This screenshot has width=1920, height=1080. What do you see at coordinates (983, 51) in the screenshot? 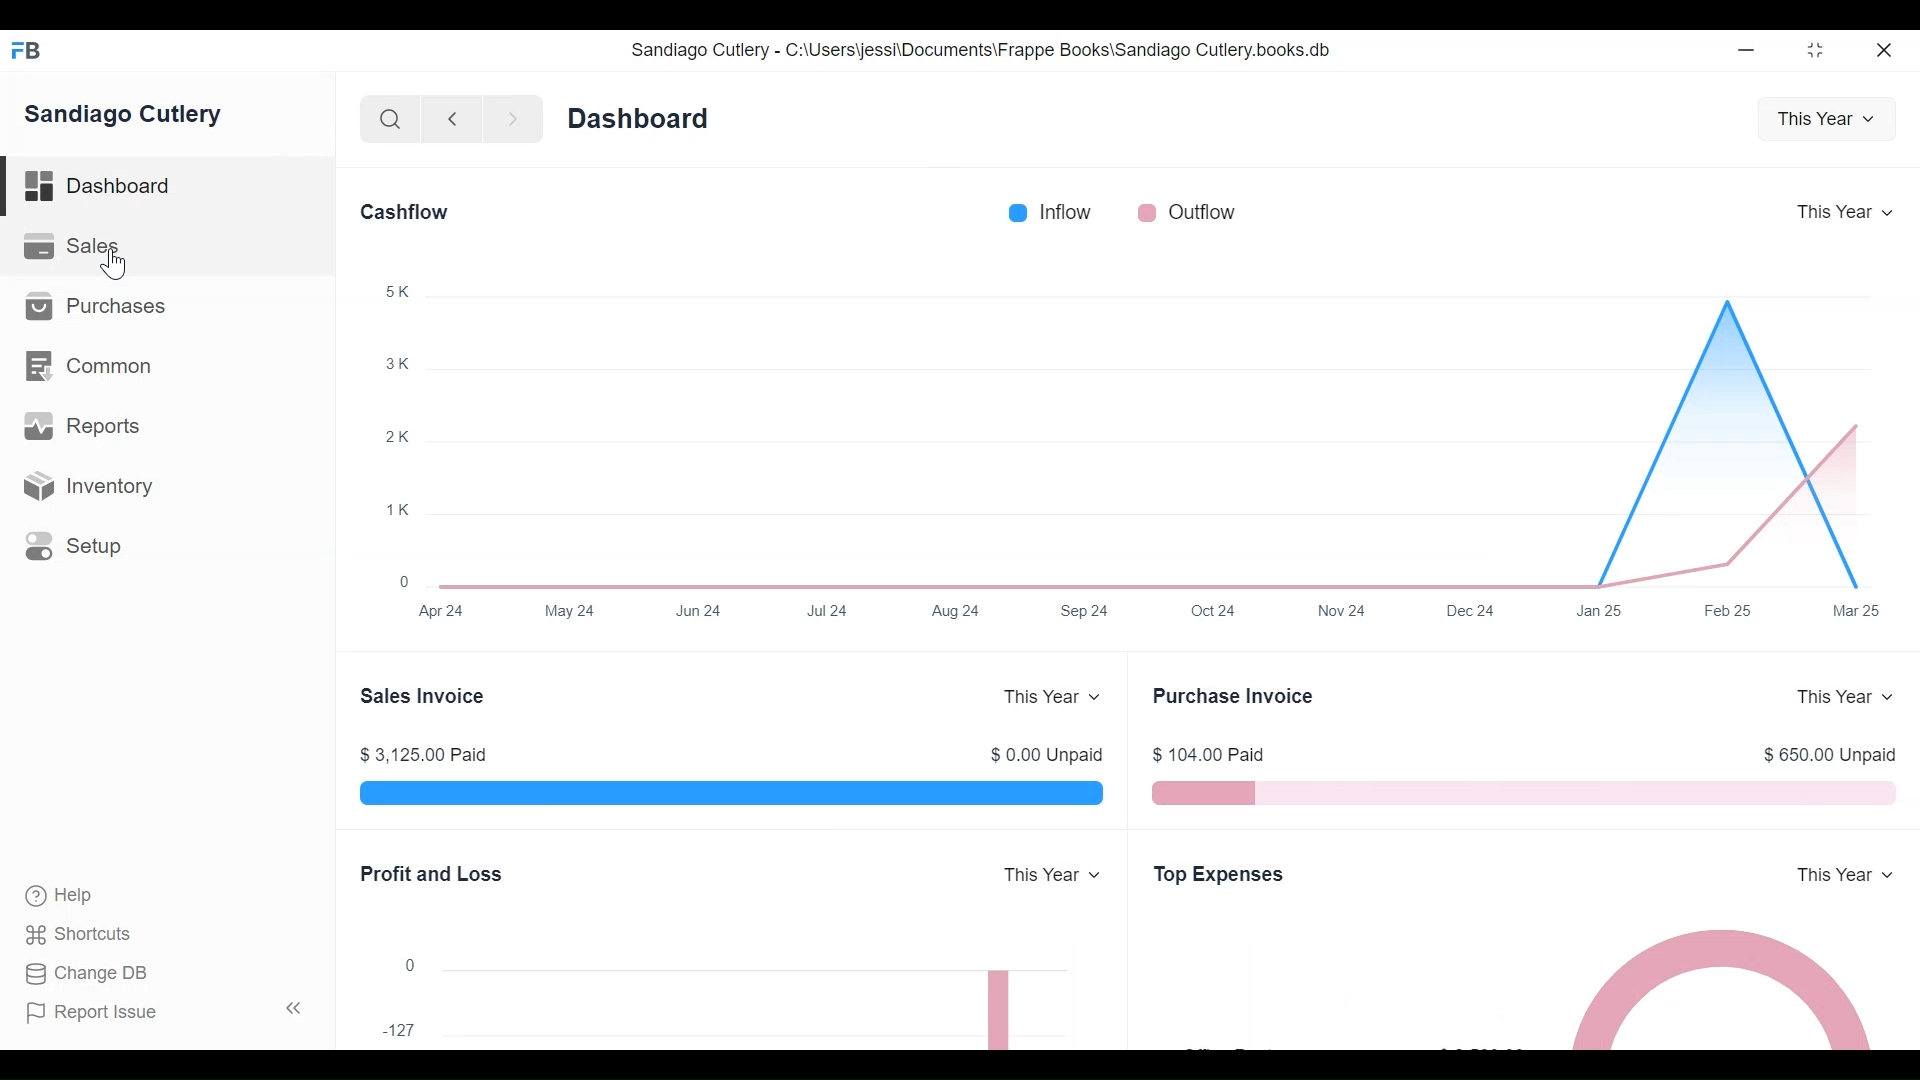
I see `Sandiago Cutlery - C:\Users\jessi\Documents\Frappe Books\Sandiago Cutlery.books.db` at bounding box center [983, 51].